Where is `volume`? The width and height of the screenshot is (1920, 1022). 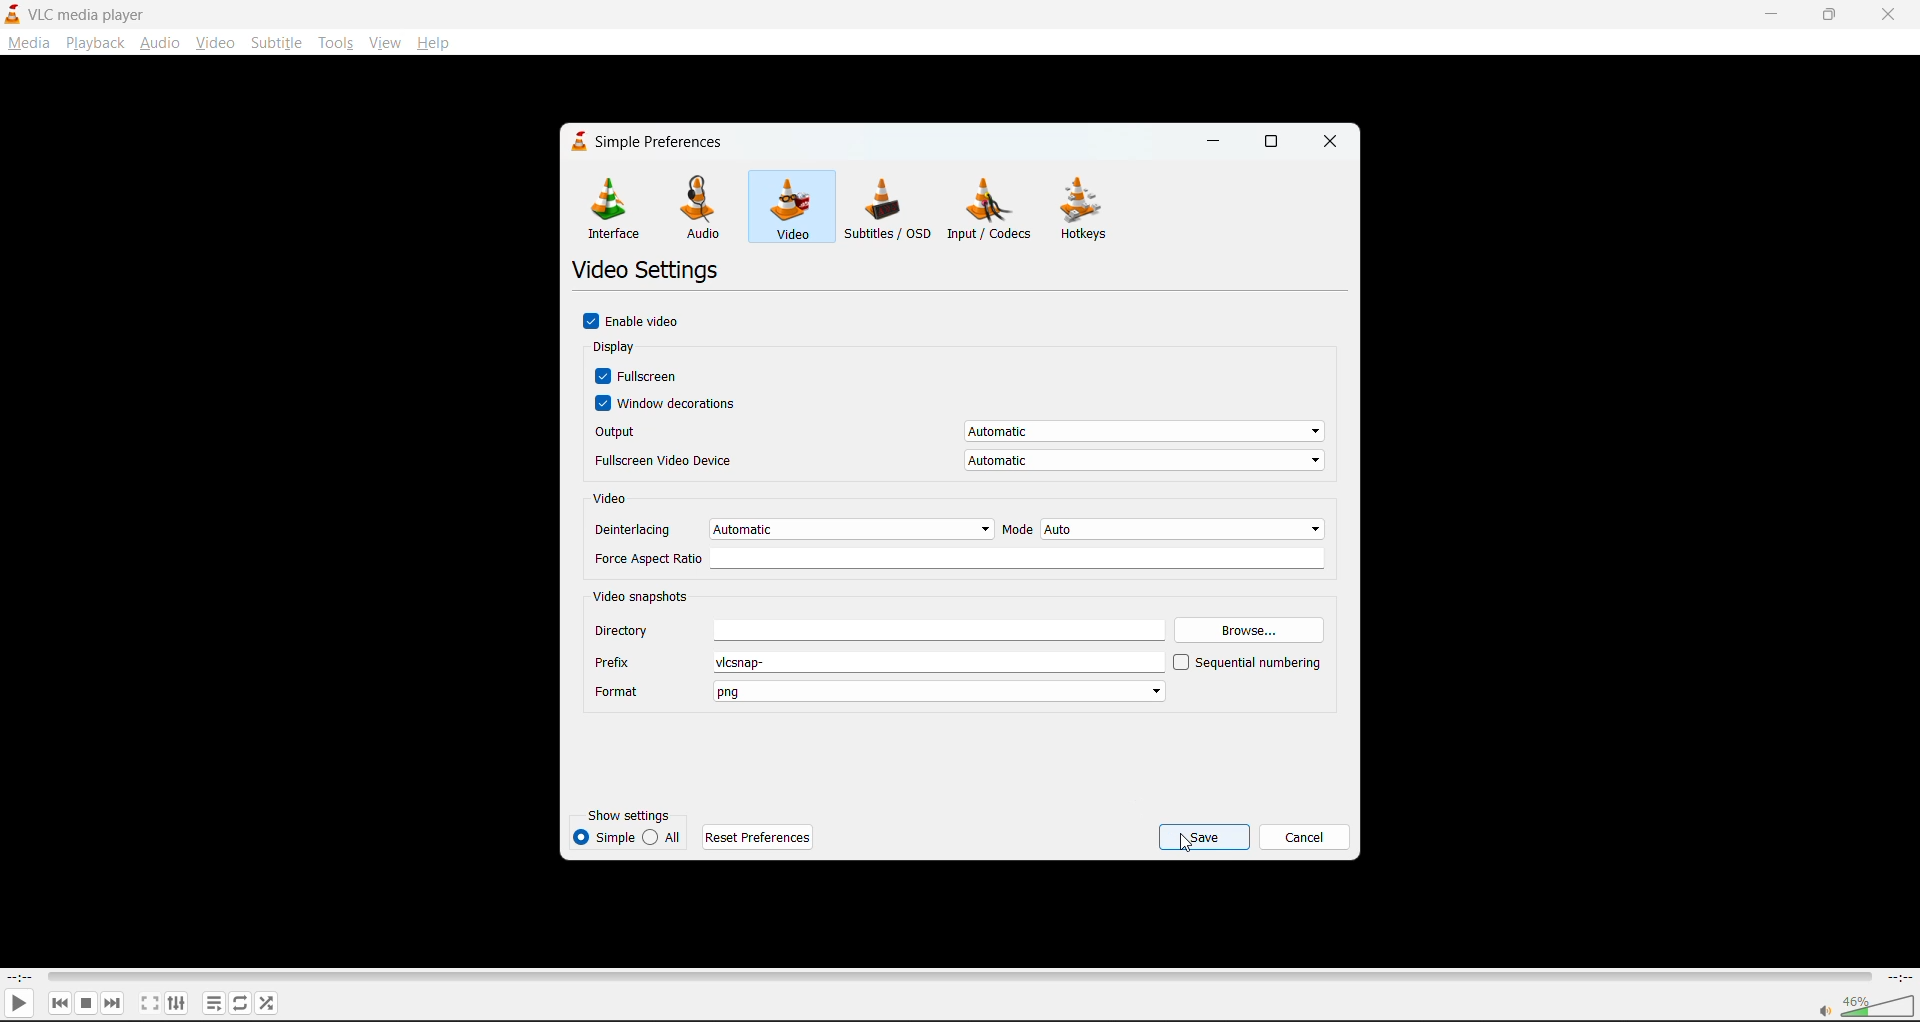
volume is located at coordinates (1862, 1005).